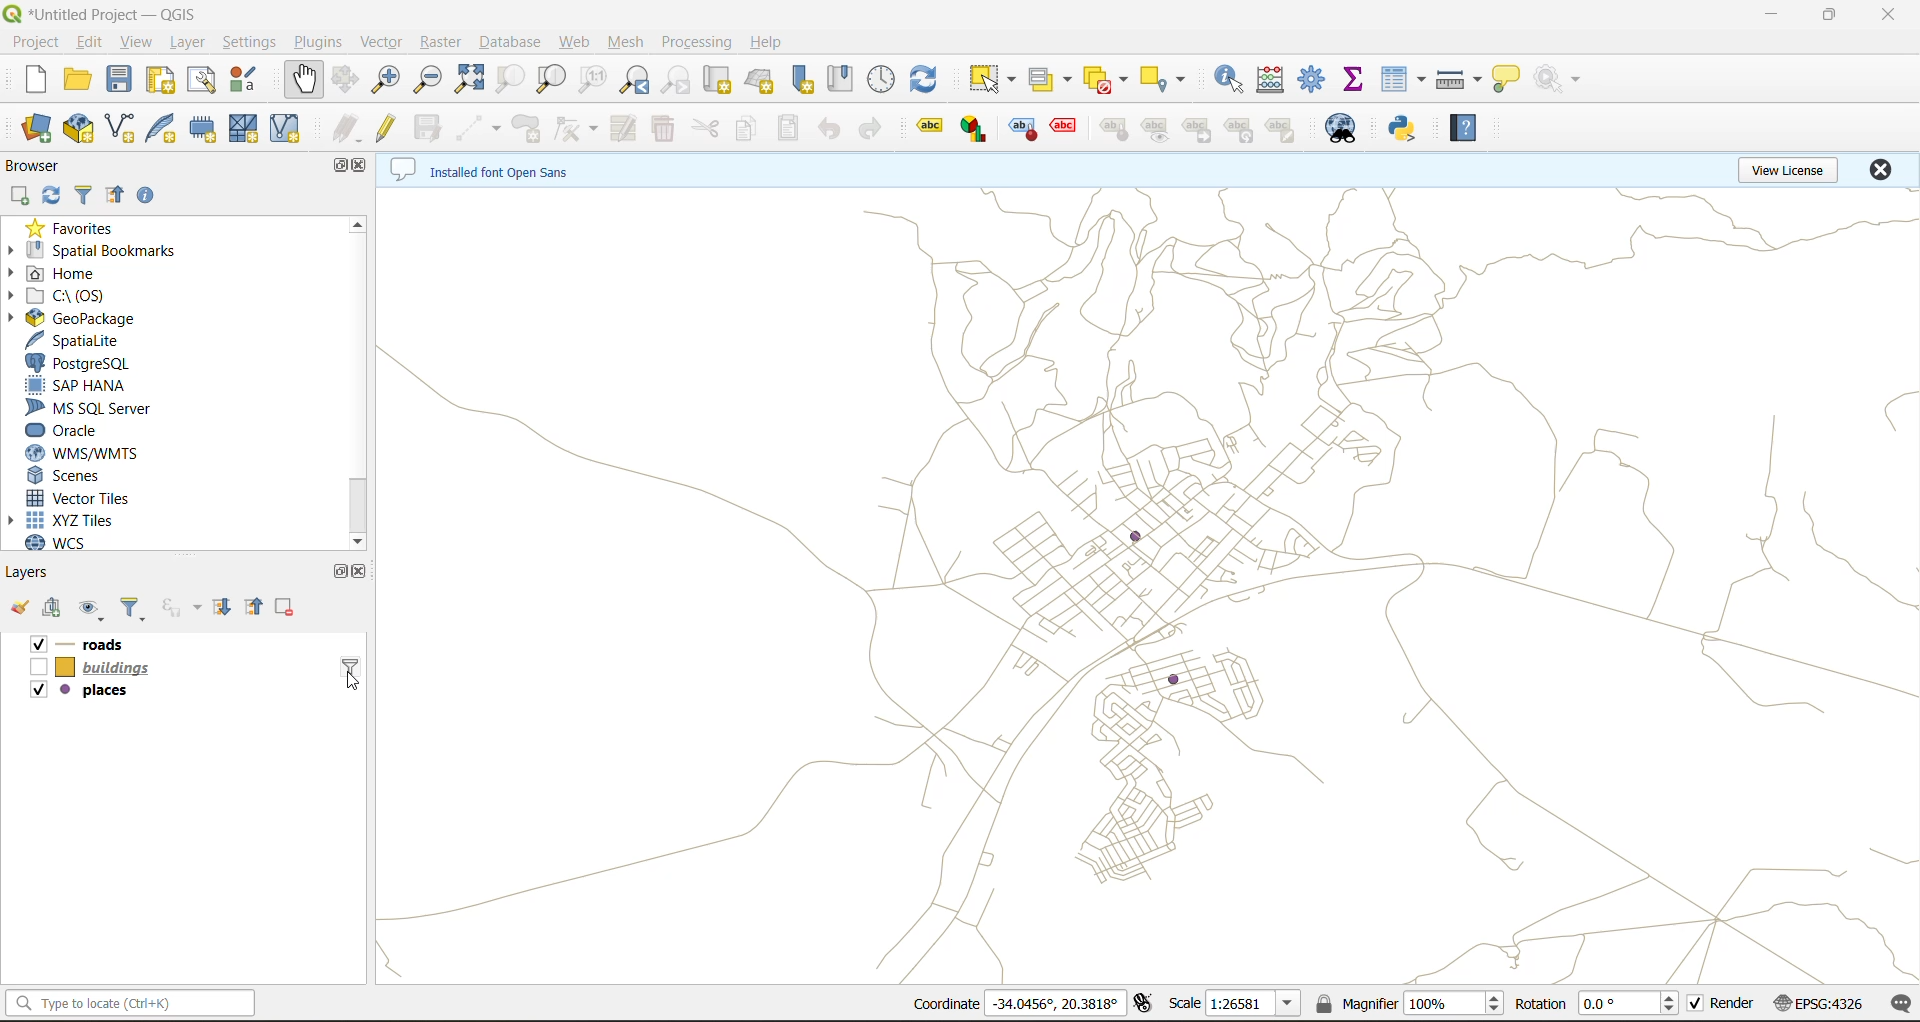  I want to click on cut, so click(707, 129).